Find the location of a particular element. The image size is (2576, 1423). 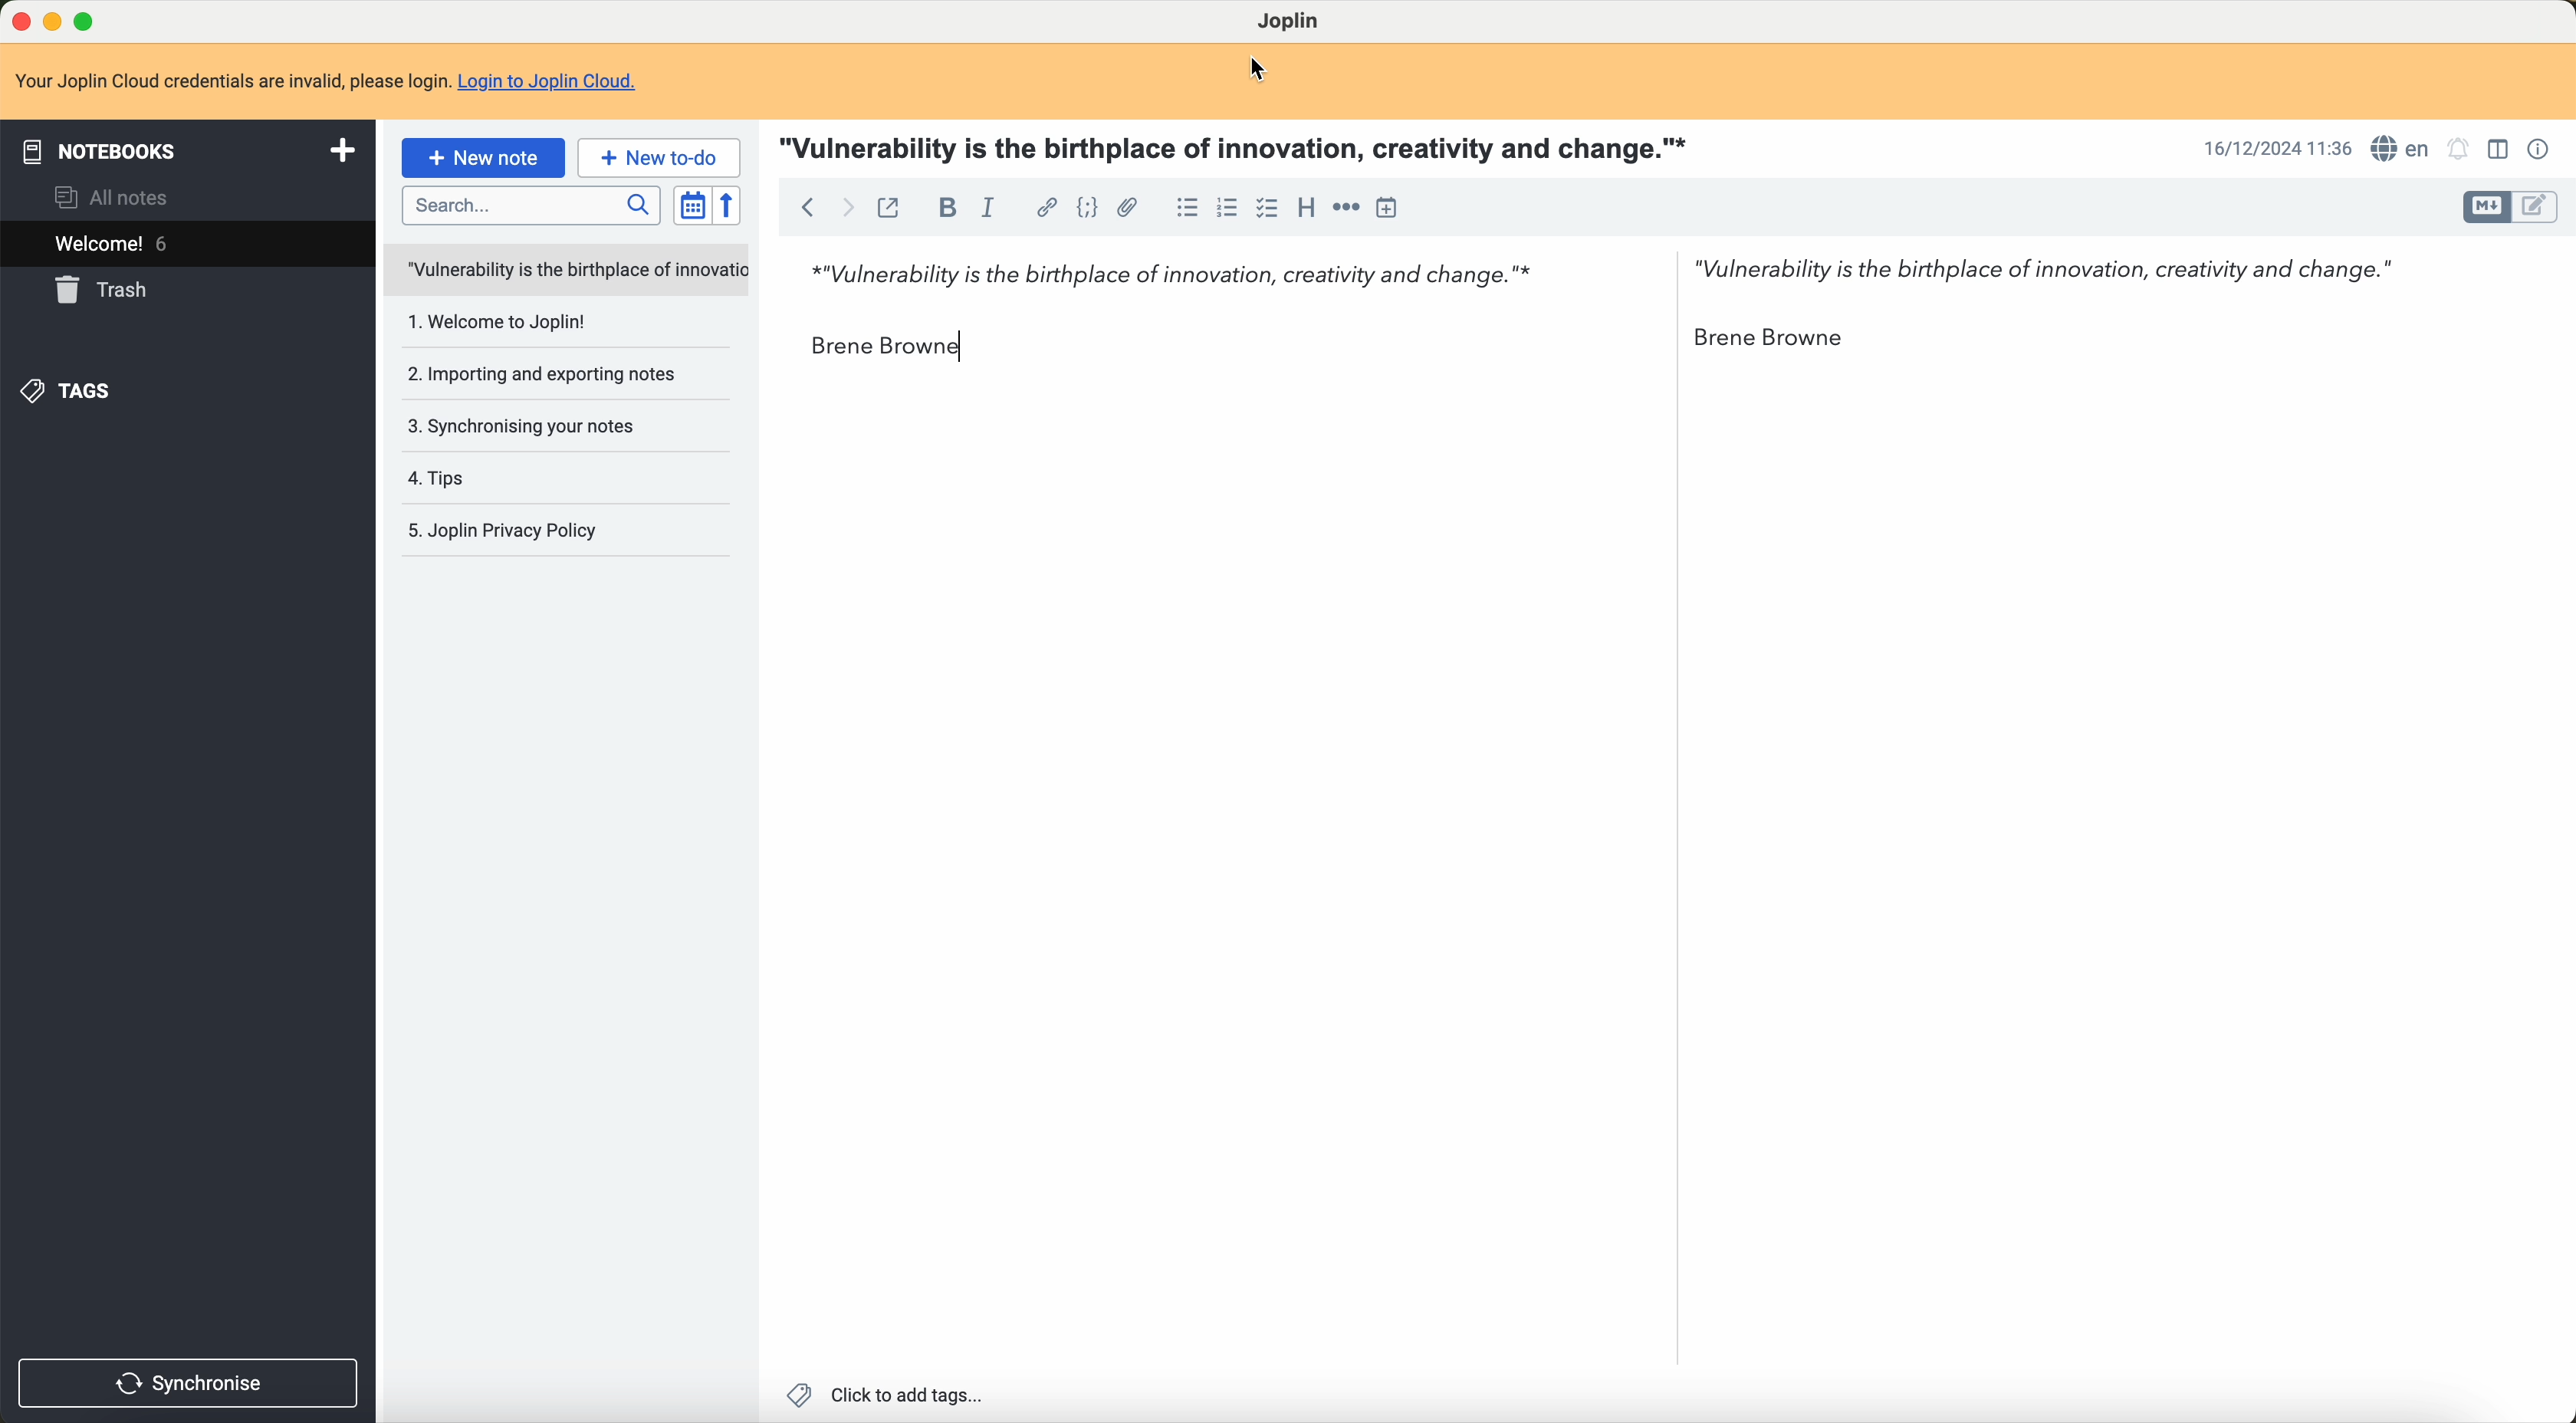

4.tips is located at coordinates (444, 479).